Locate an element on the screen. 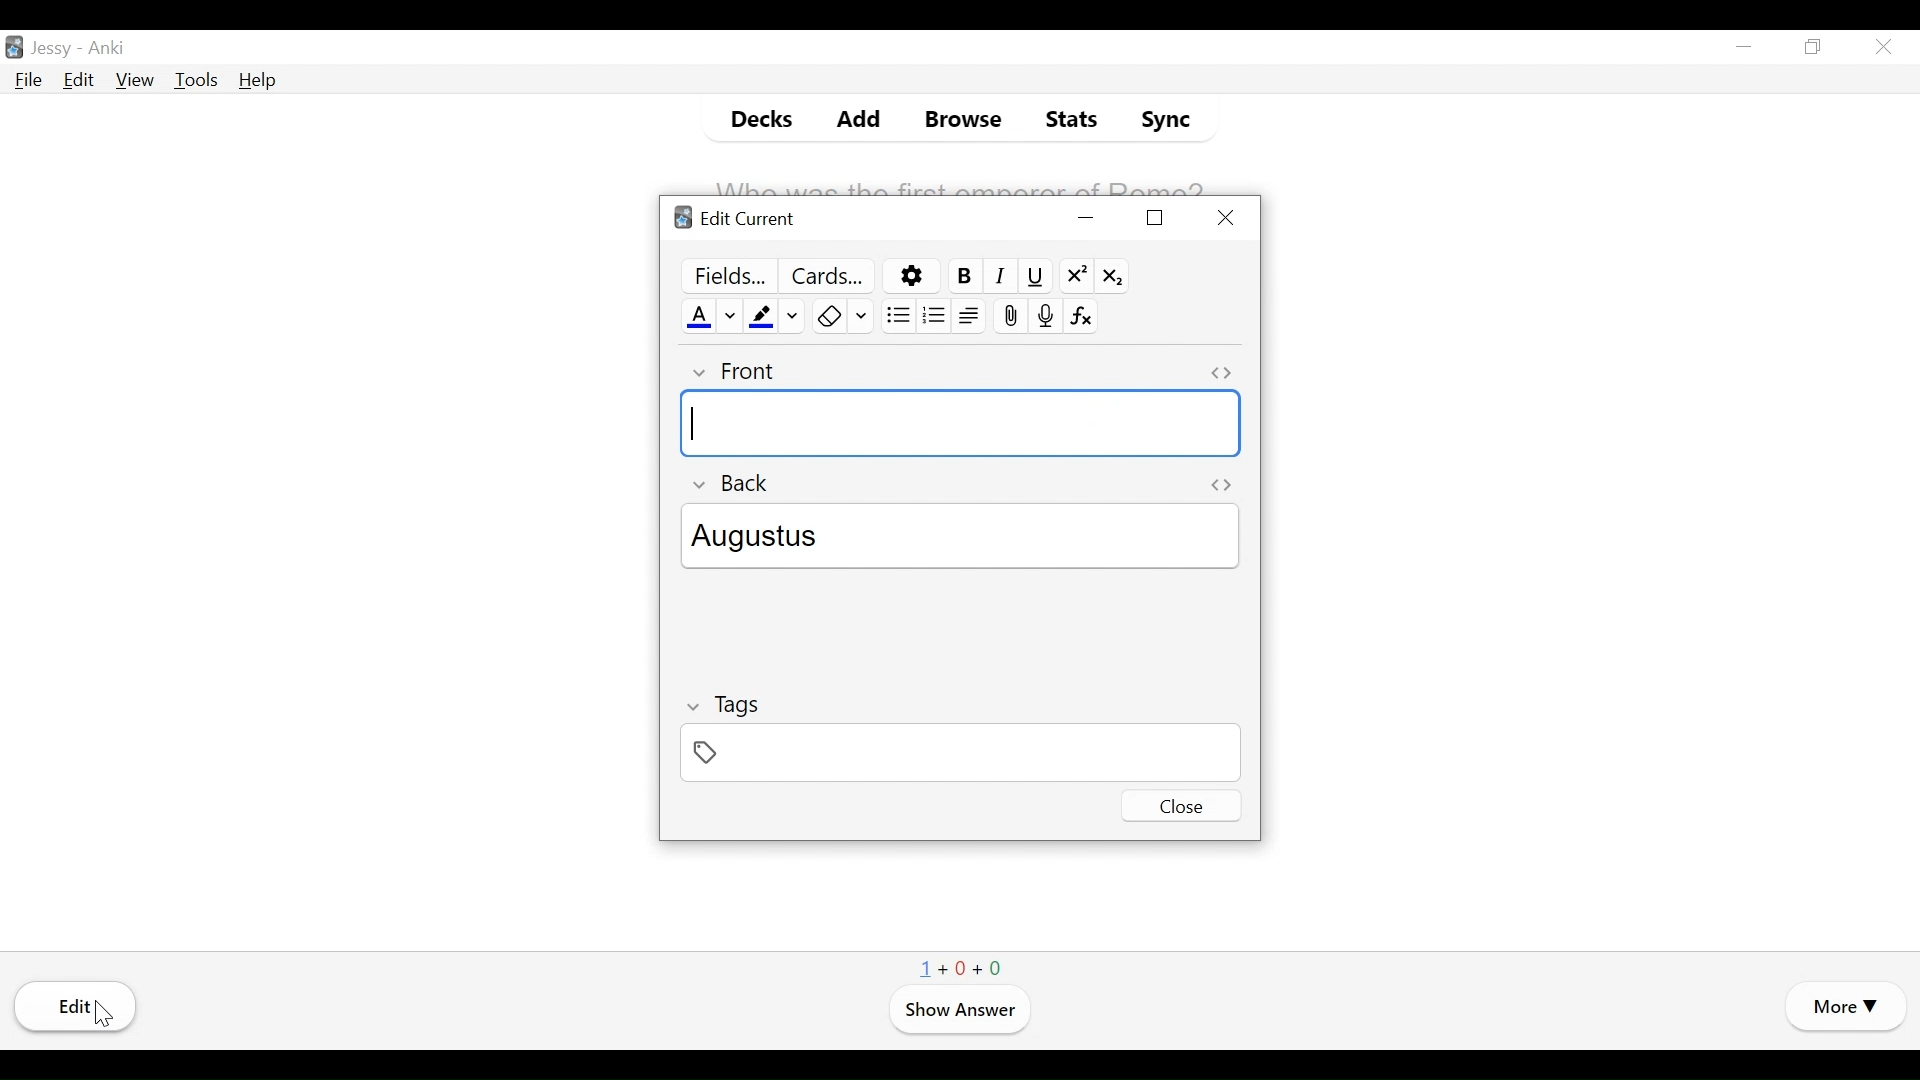 The image size is (1920, 1080). Tags Field is located at coordinates (959, 751).